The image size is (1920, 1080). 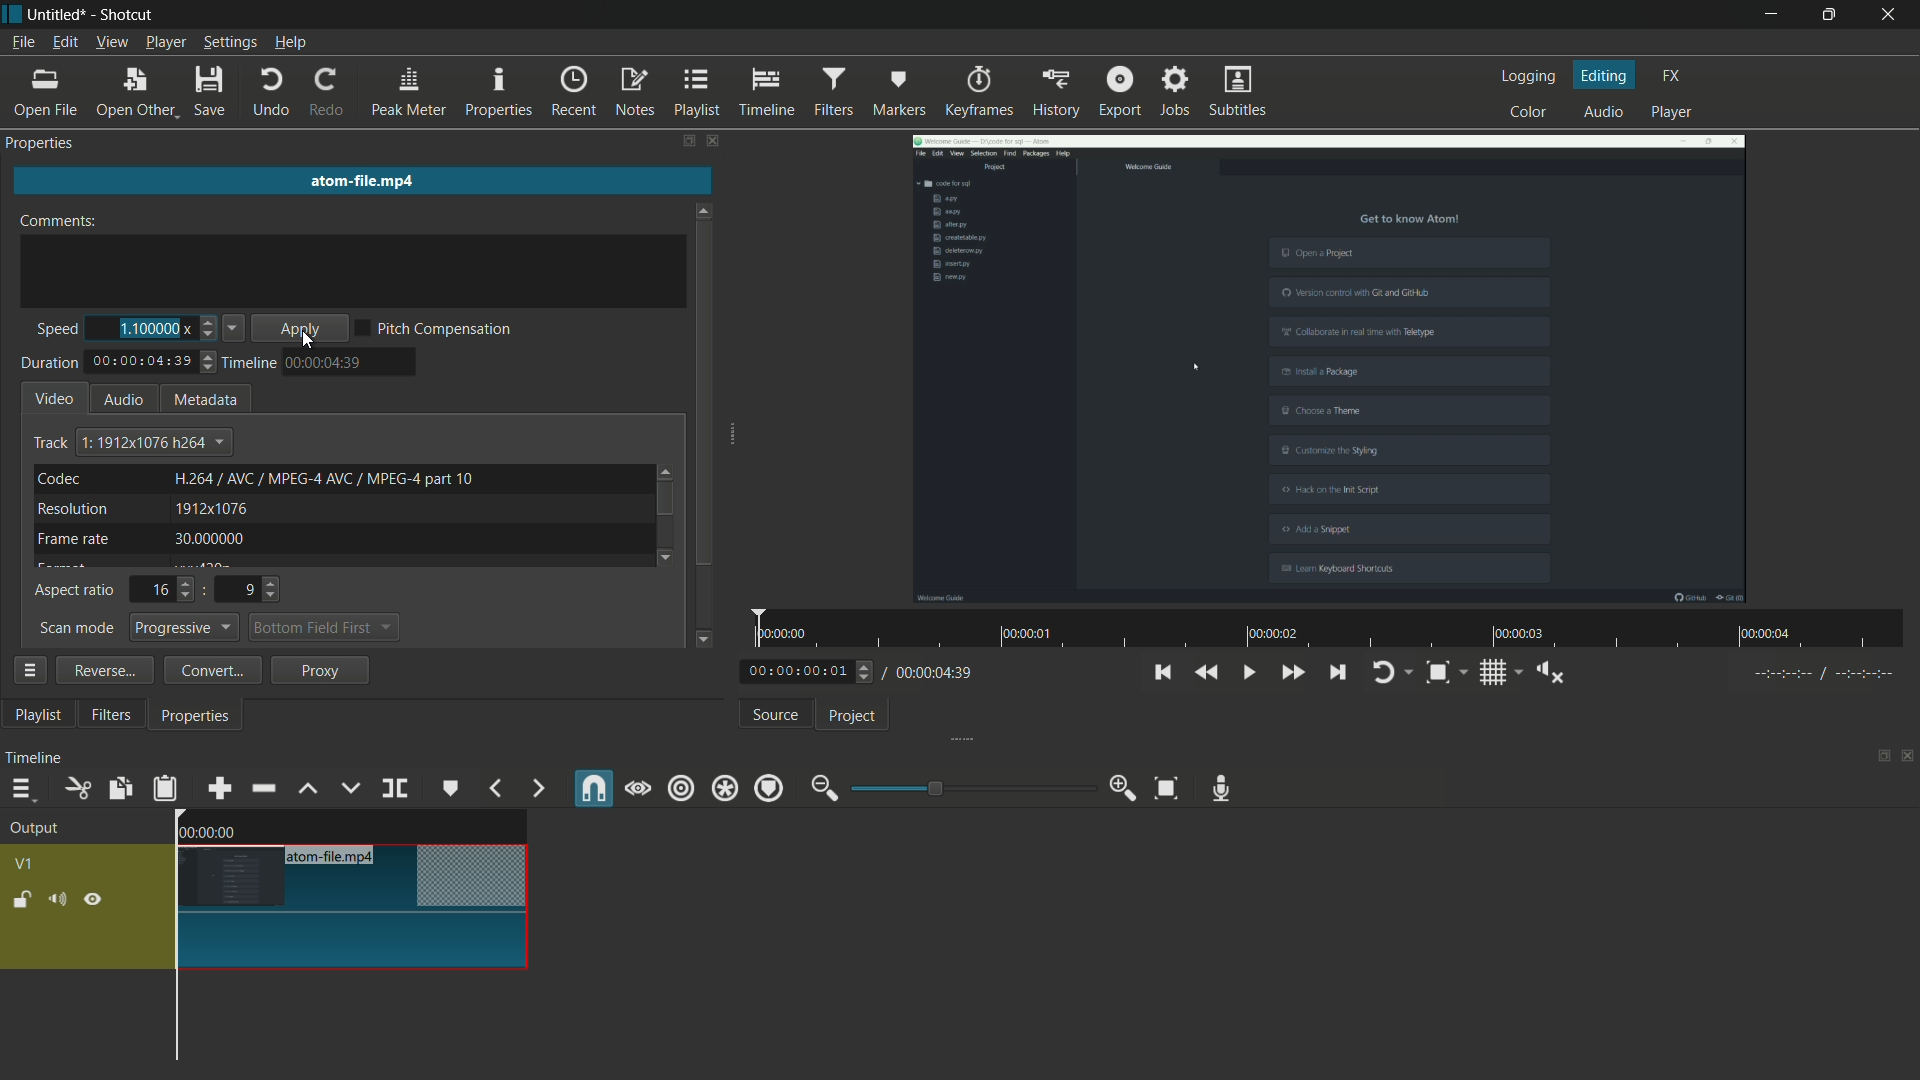 What do you see at coordinates (33, 757) in the screenshot?
I see `timeline` at bounding box center [33, 757].